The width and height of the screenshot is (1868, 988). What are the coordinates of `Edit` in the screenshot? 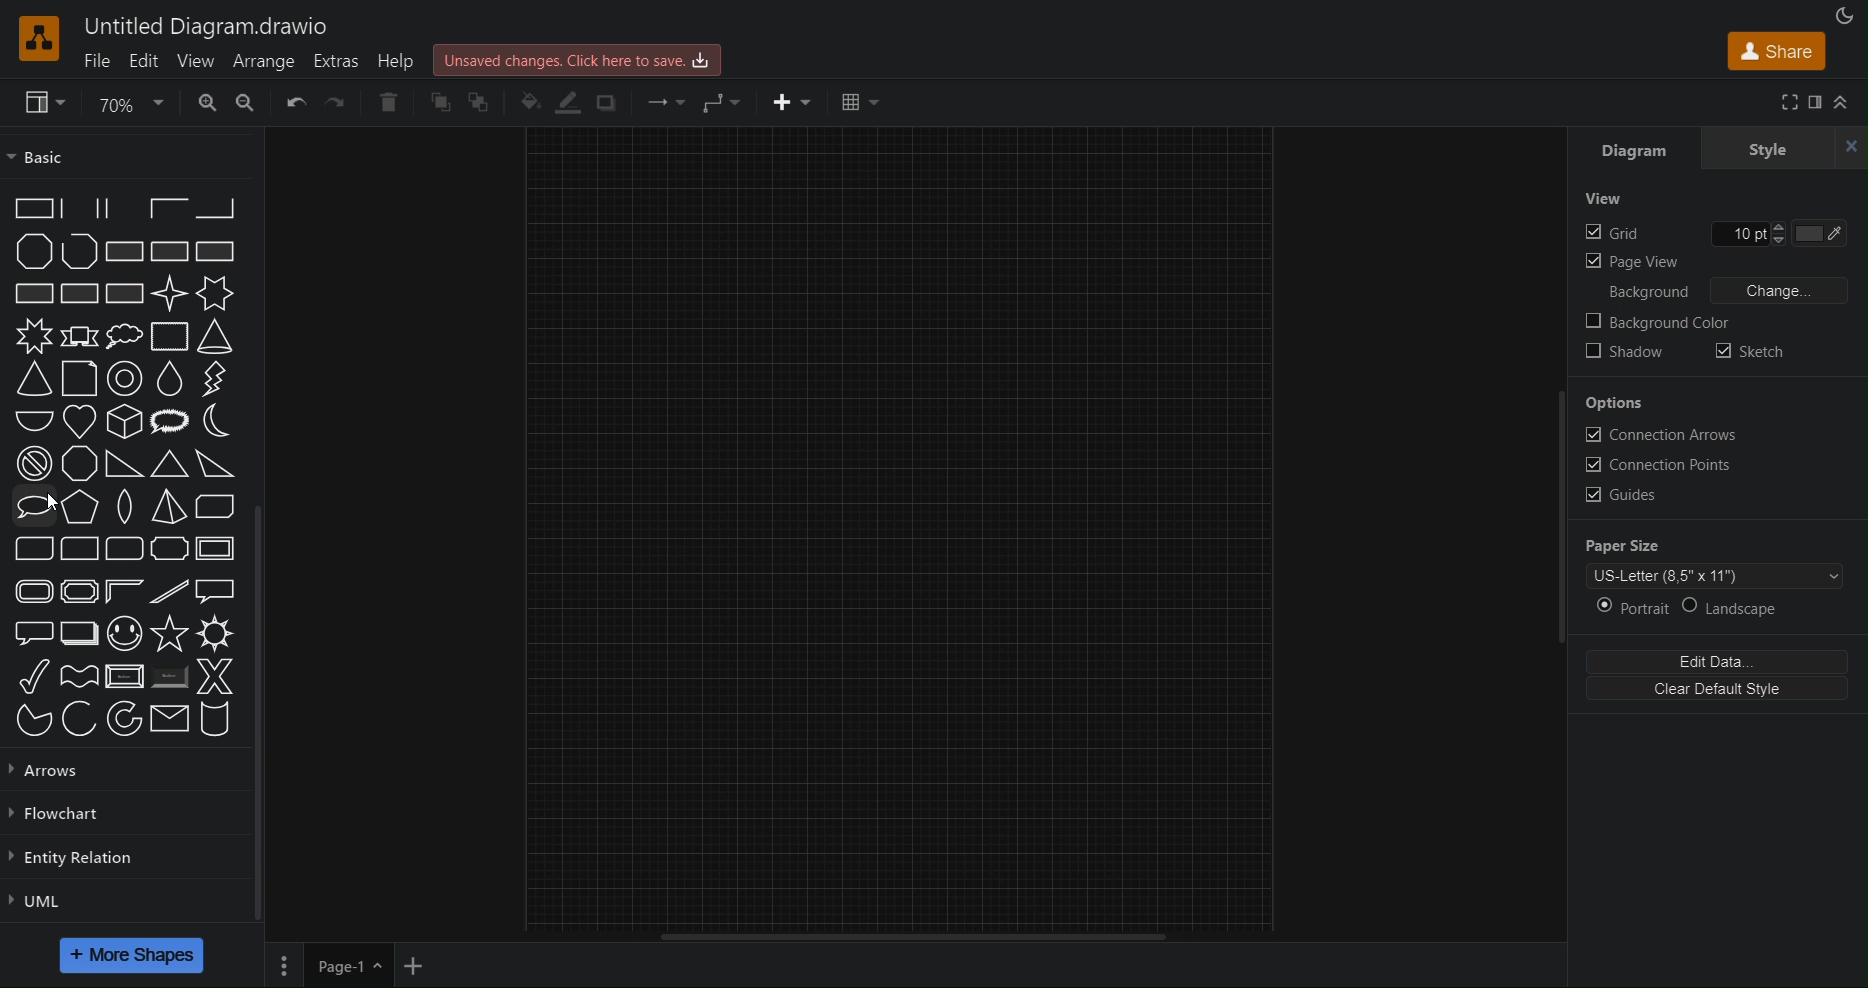 It's located at (141, 60).